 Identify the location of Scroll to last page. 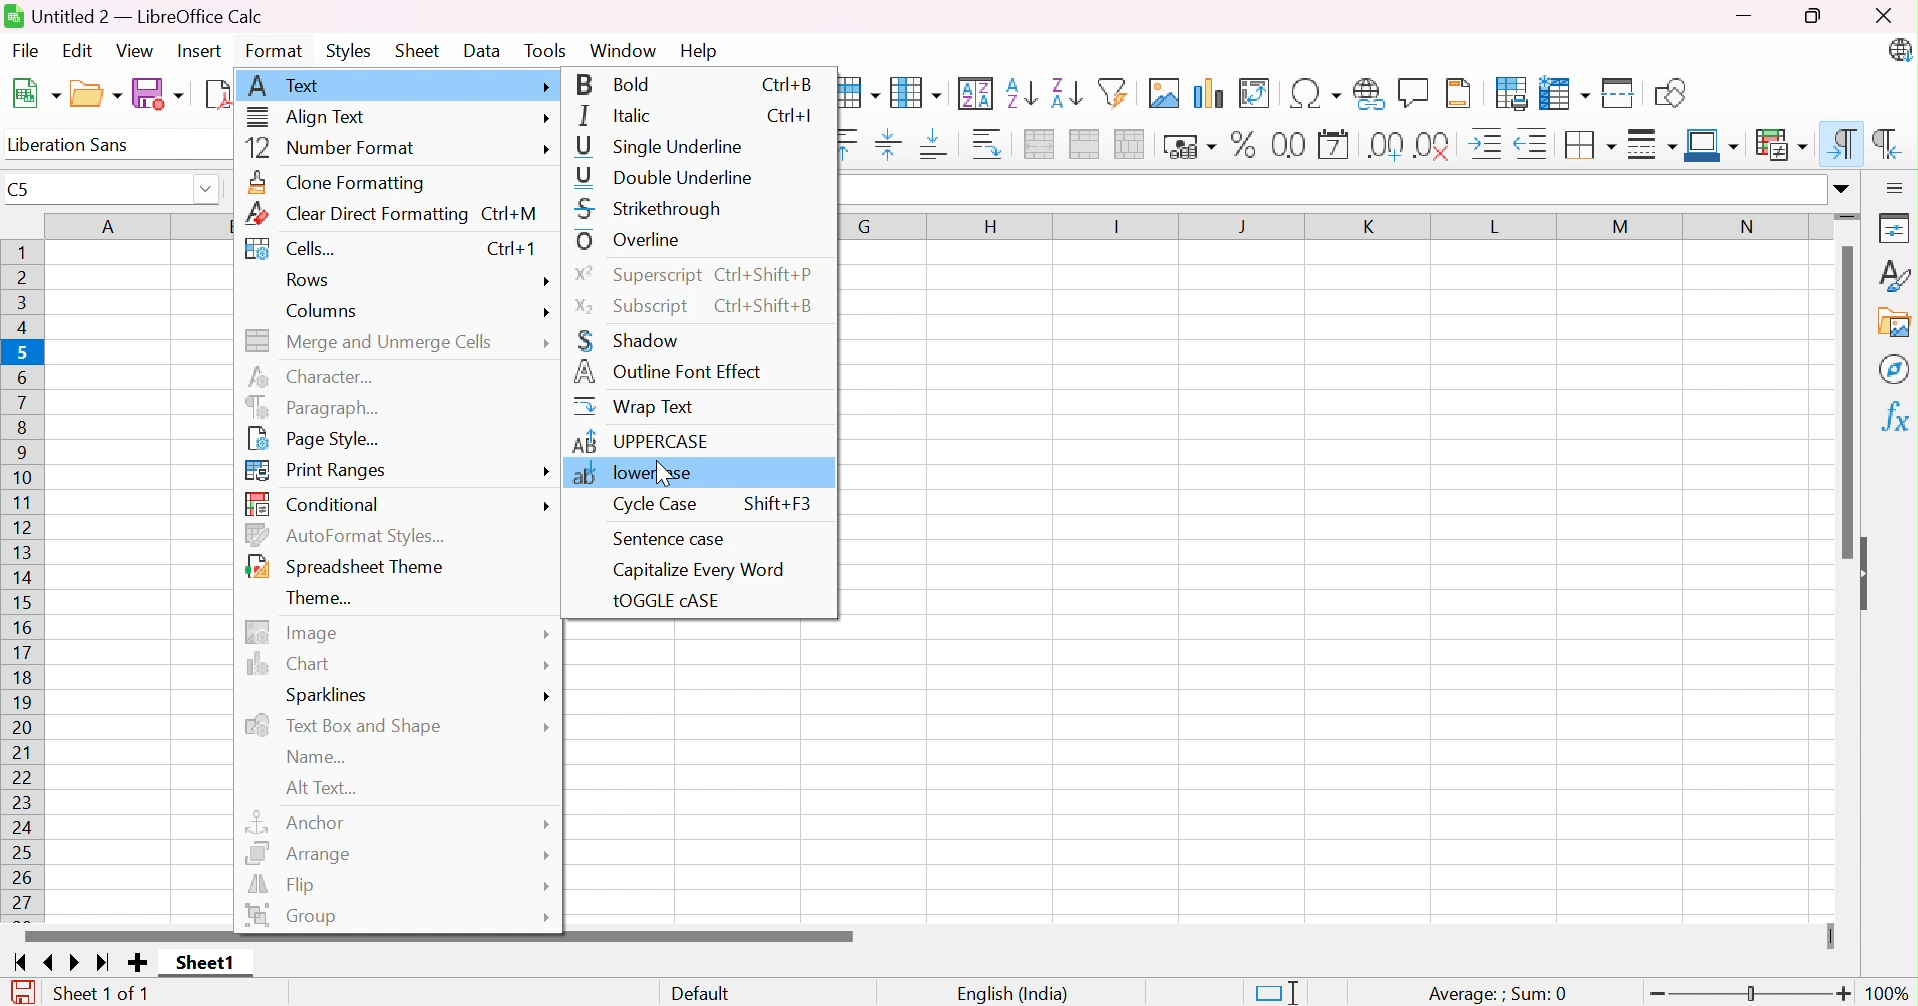
(109, 960).